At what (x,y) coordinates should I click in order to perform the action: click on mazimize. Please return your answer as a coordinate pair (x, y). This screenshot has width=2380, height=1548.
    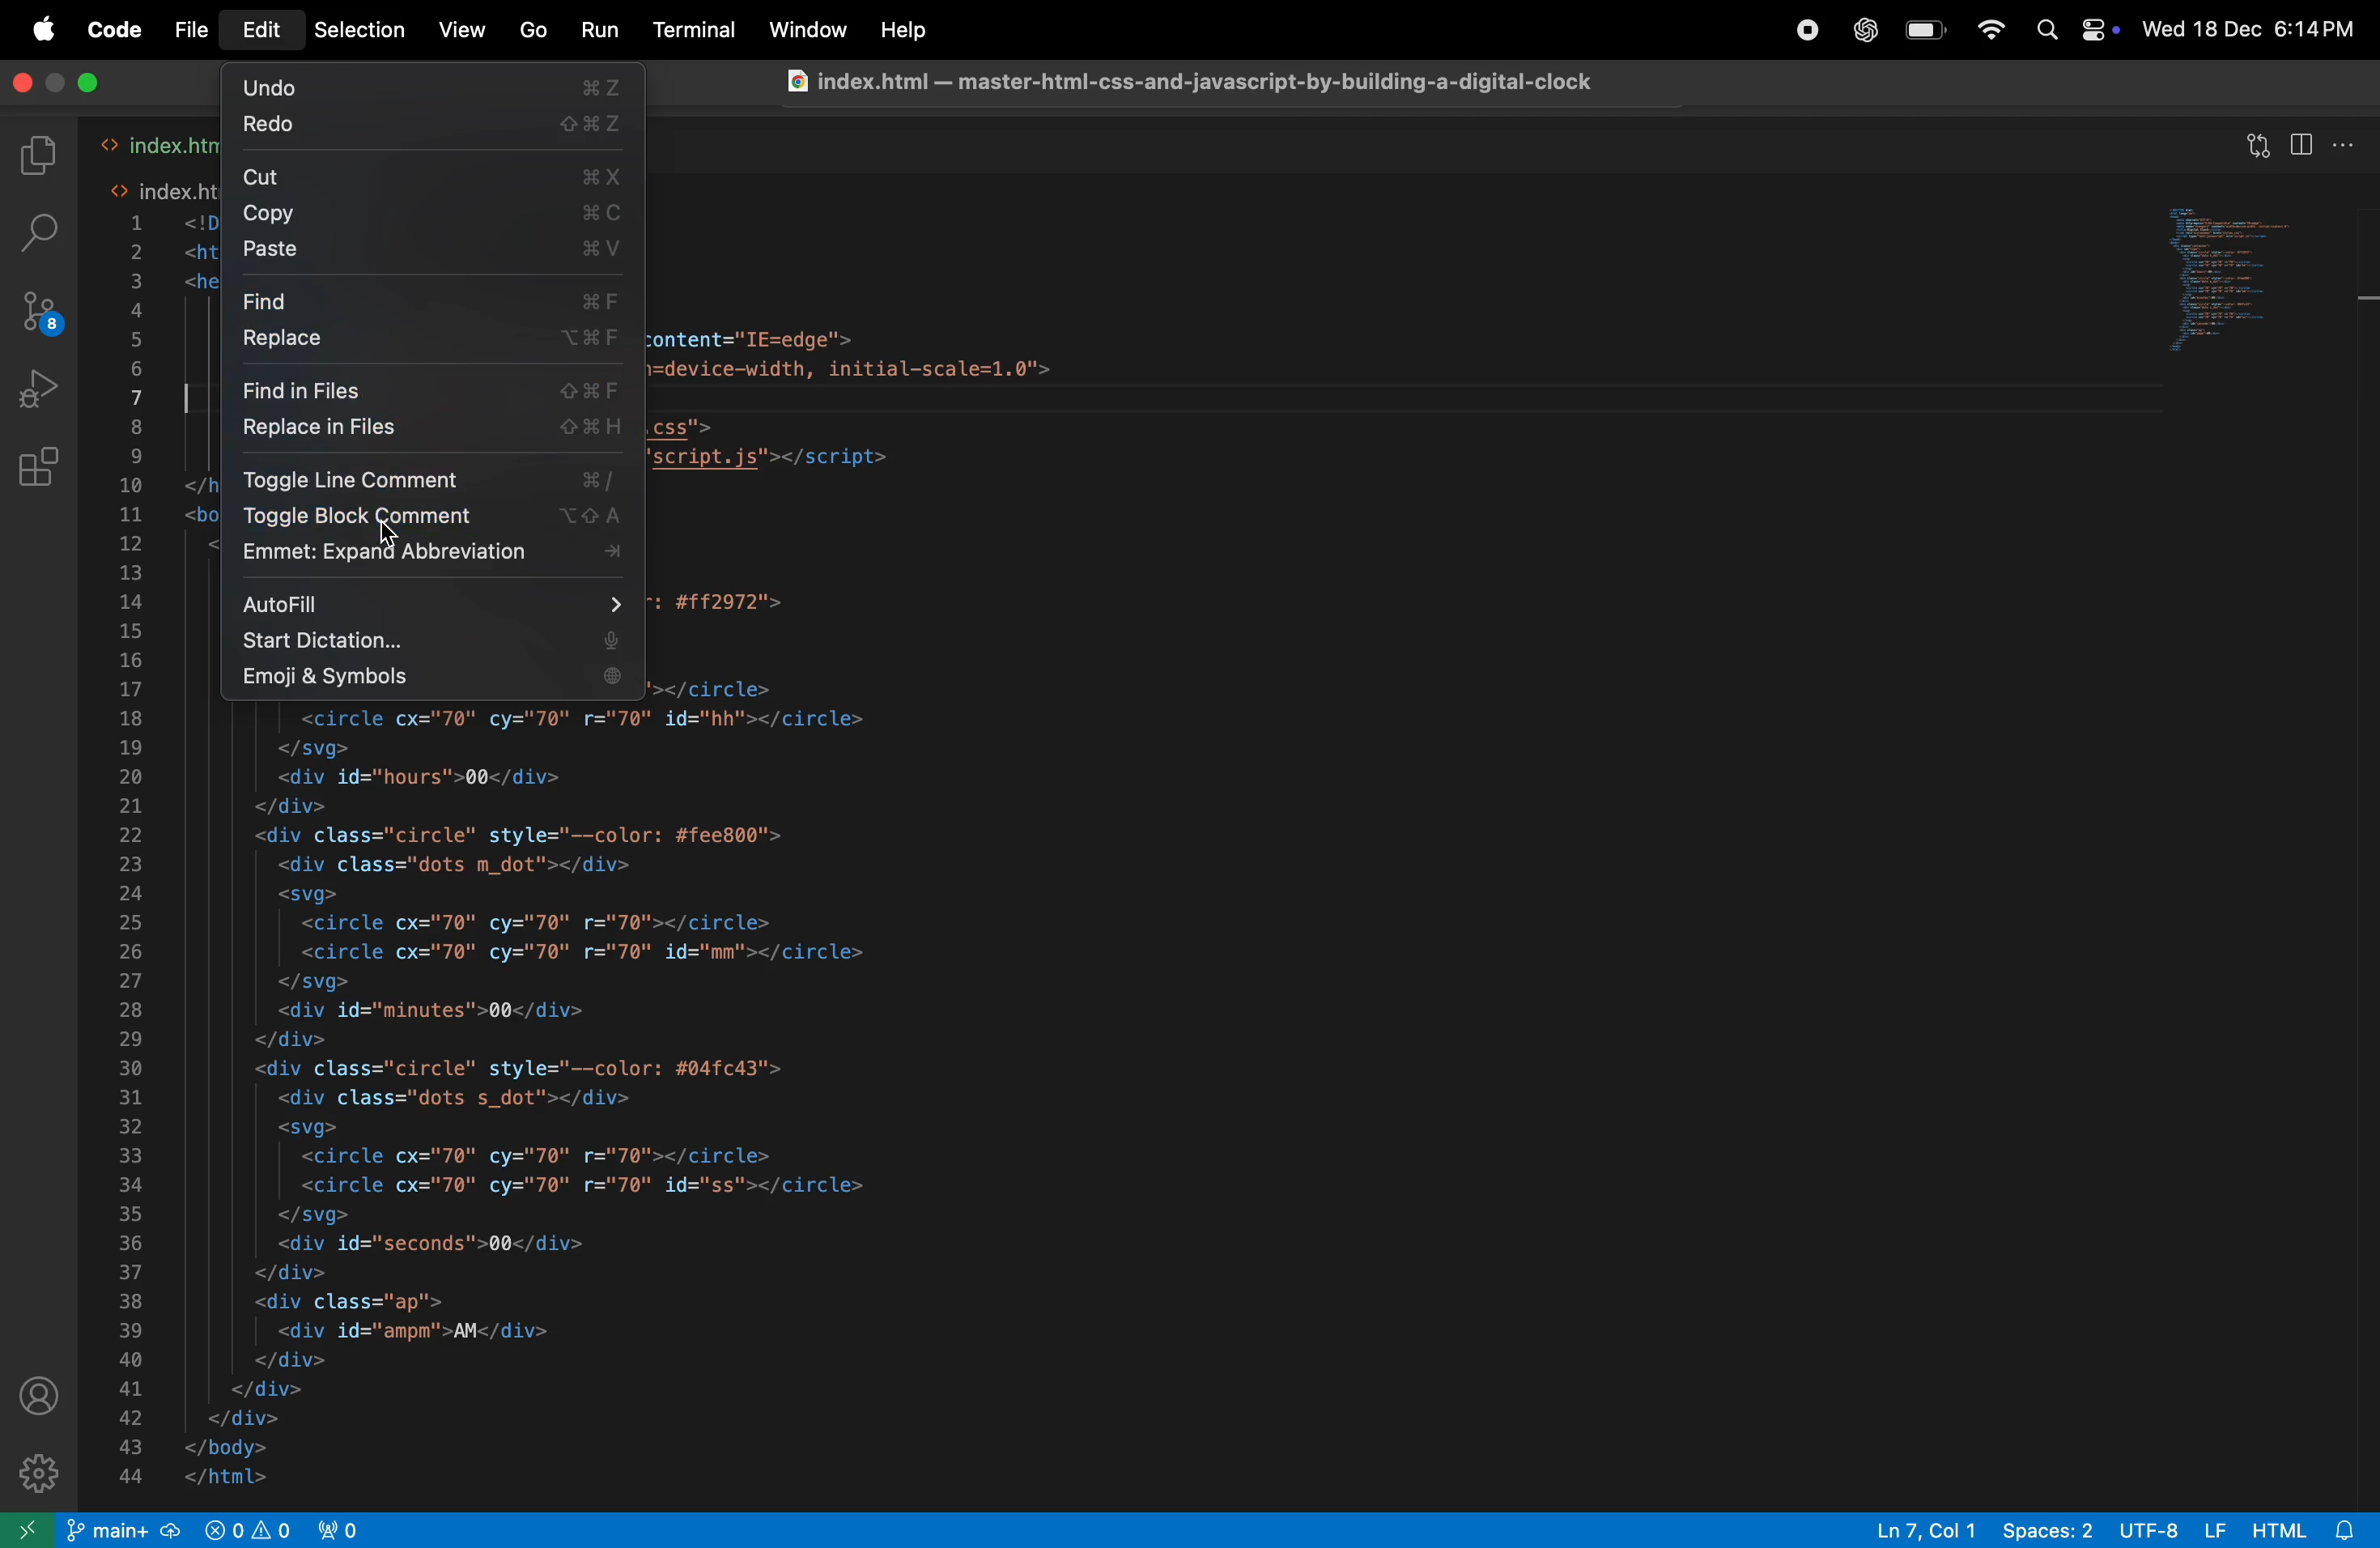
    Looking at the image, I should click on (85, 85).